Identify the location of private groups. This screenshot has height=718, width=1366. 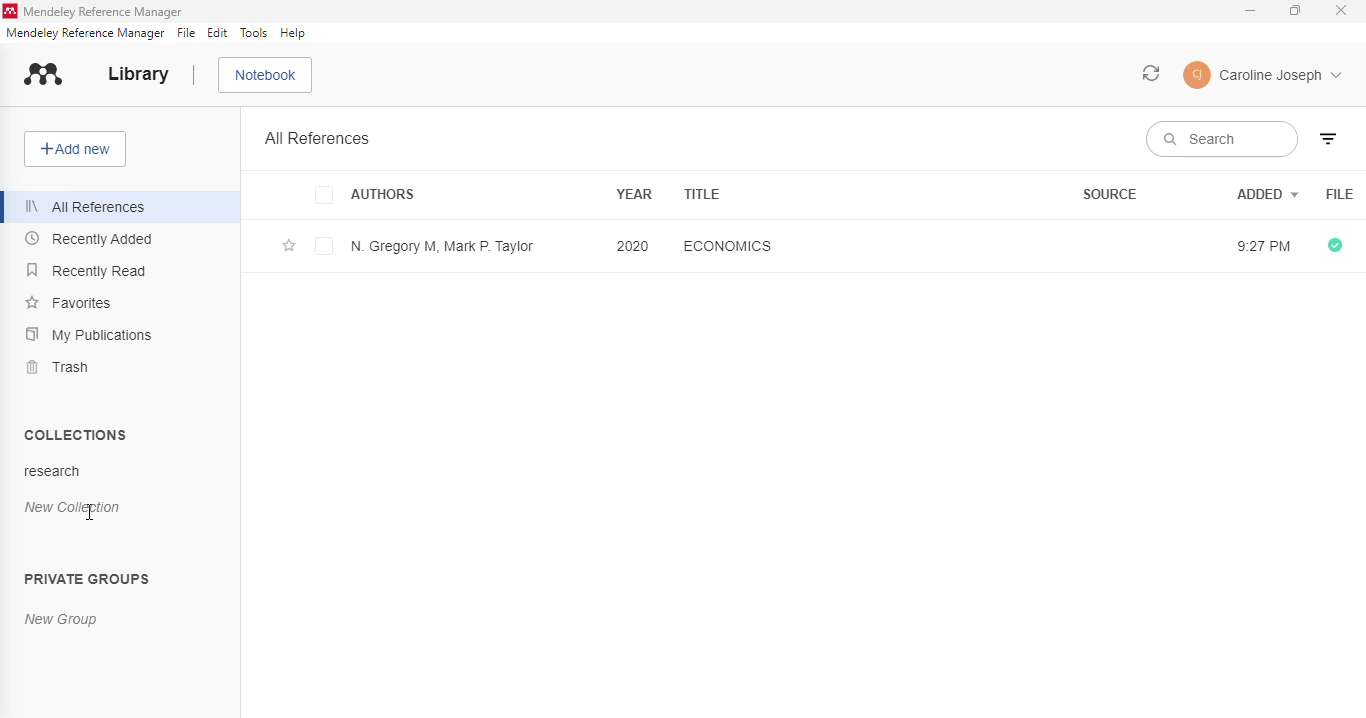
(87, 580).